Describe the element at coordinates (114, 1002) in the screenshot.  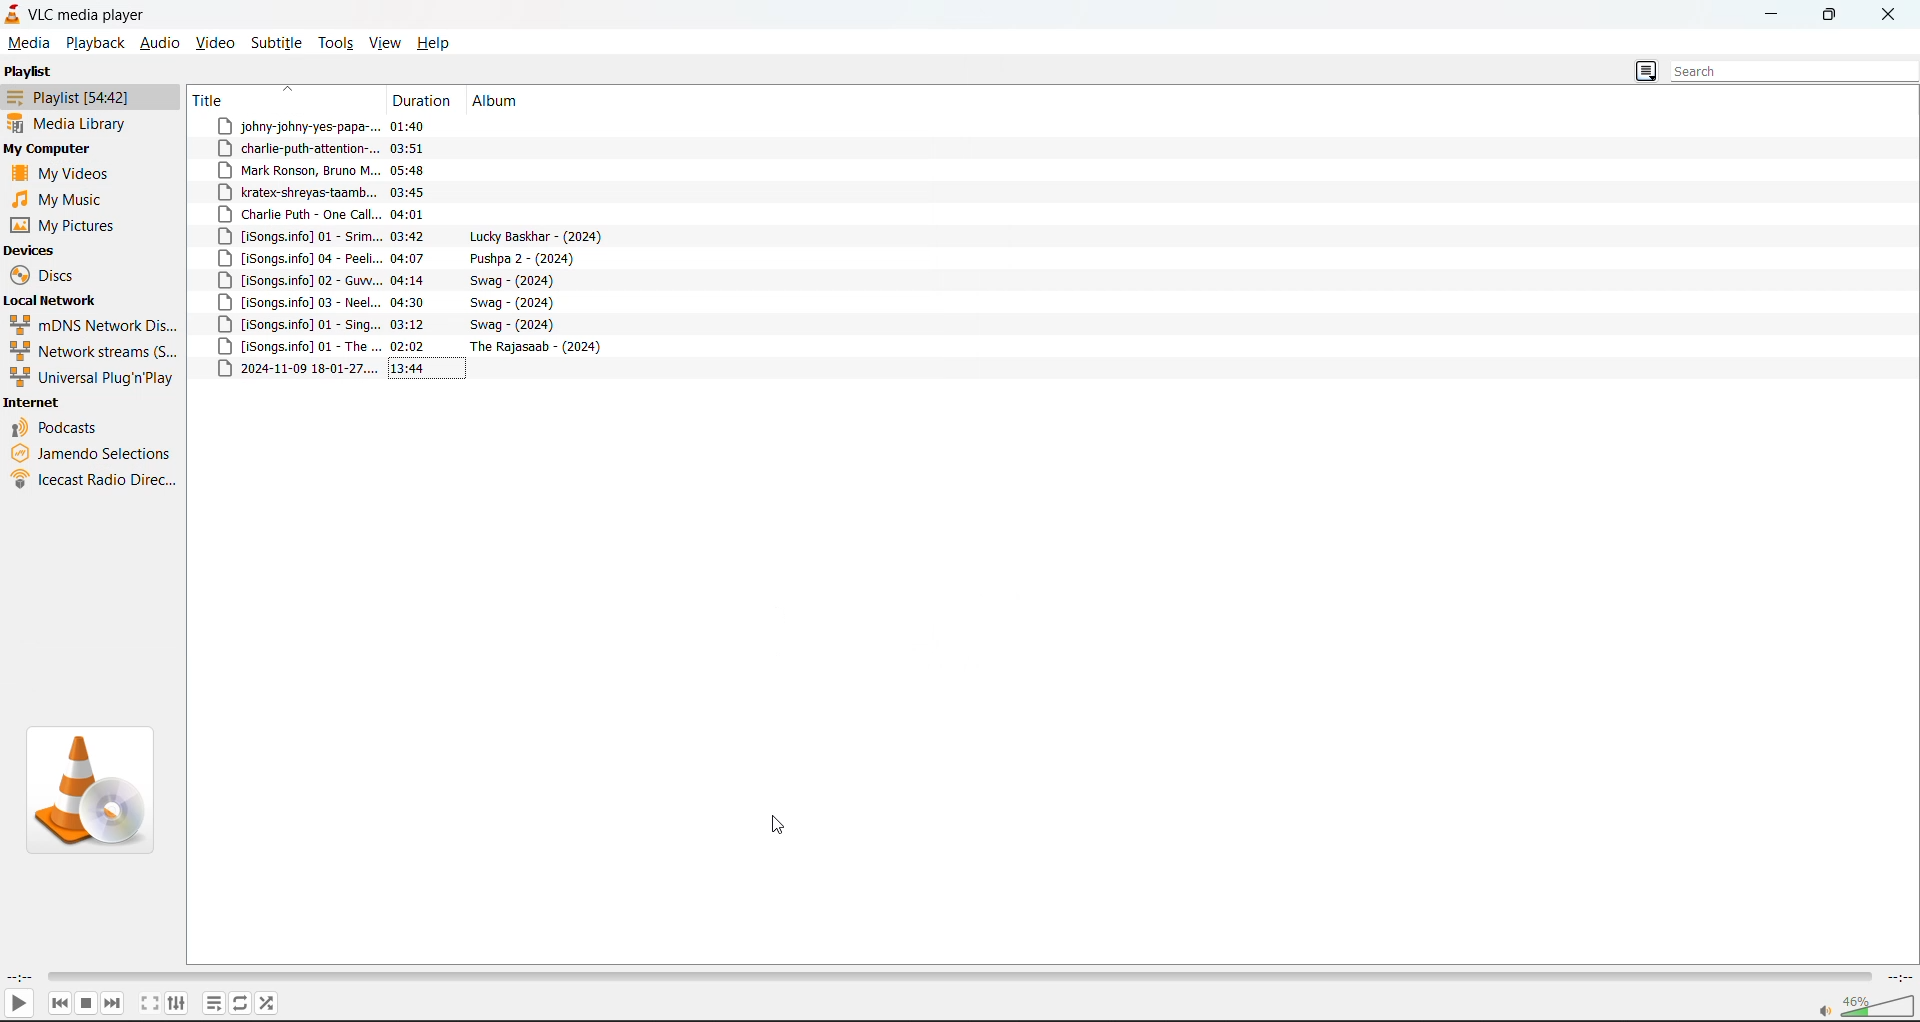
I see `next` at that location.